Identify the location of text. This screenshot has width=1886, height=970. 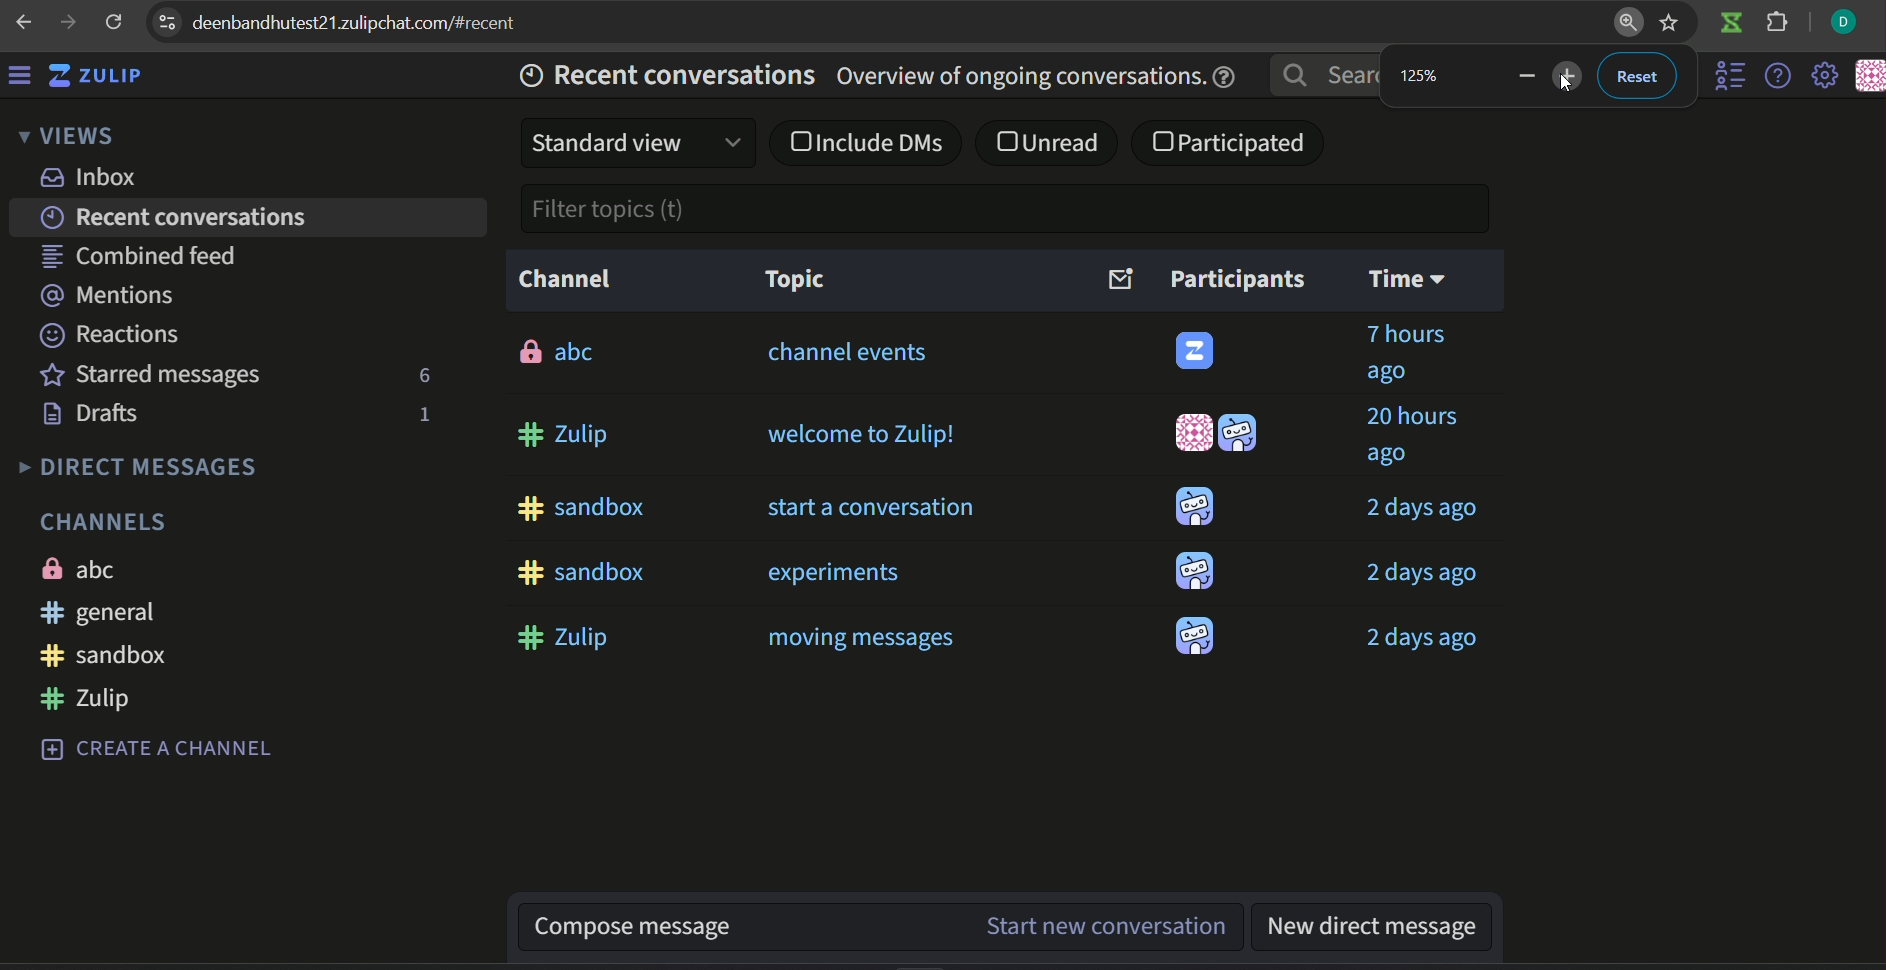
(137, 465).